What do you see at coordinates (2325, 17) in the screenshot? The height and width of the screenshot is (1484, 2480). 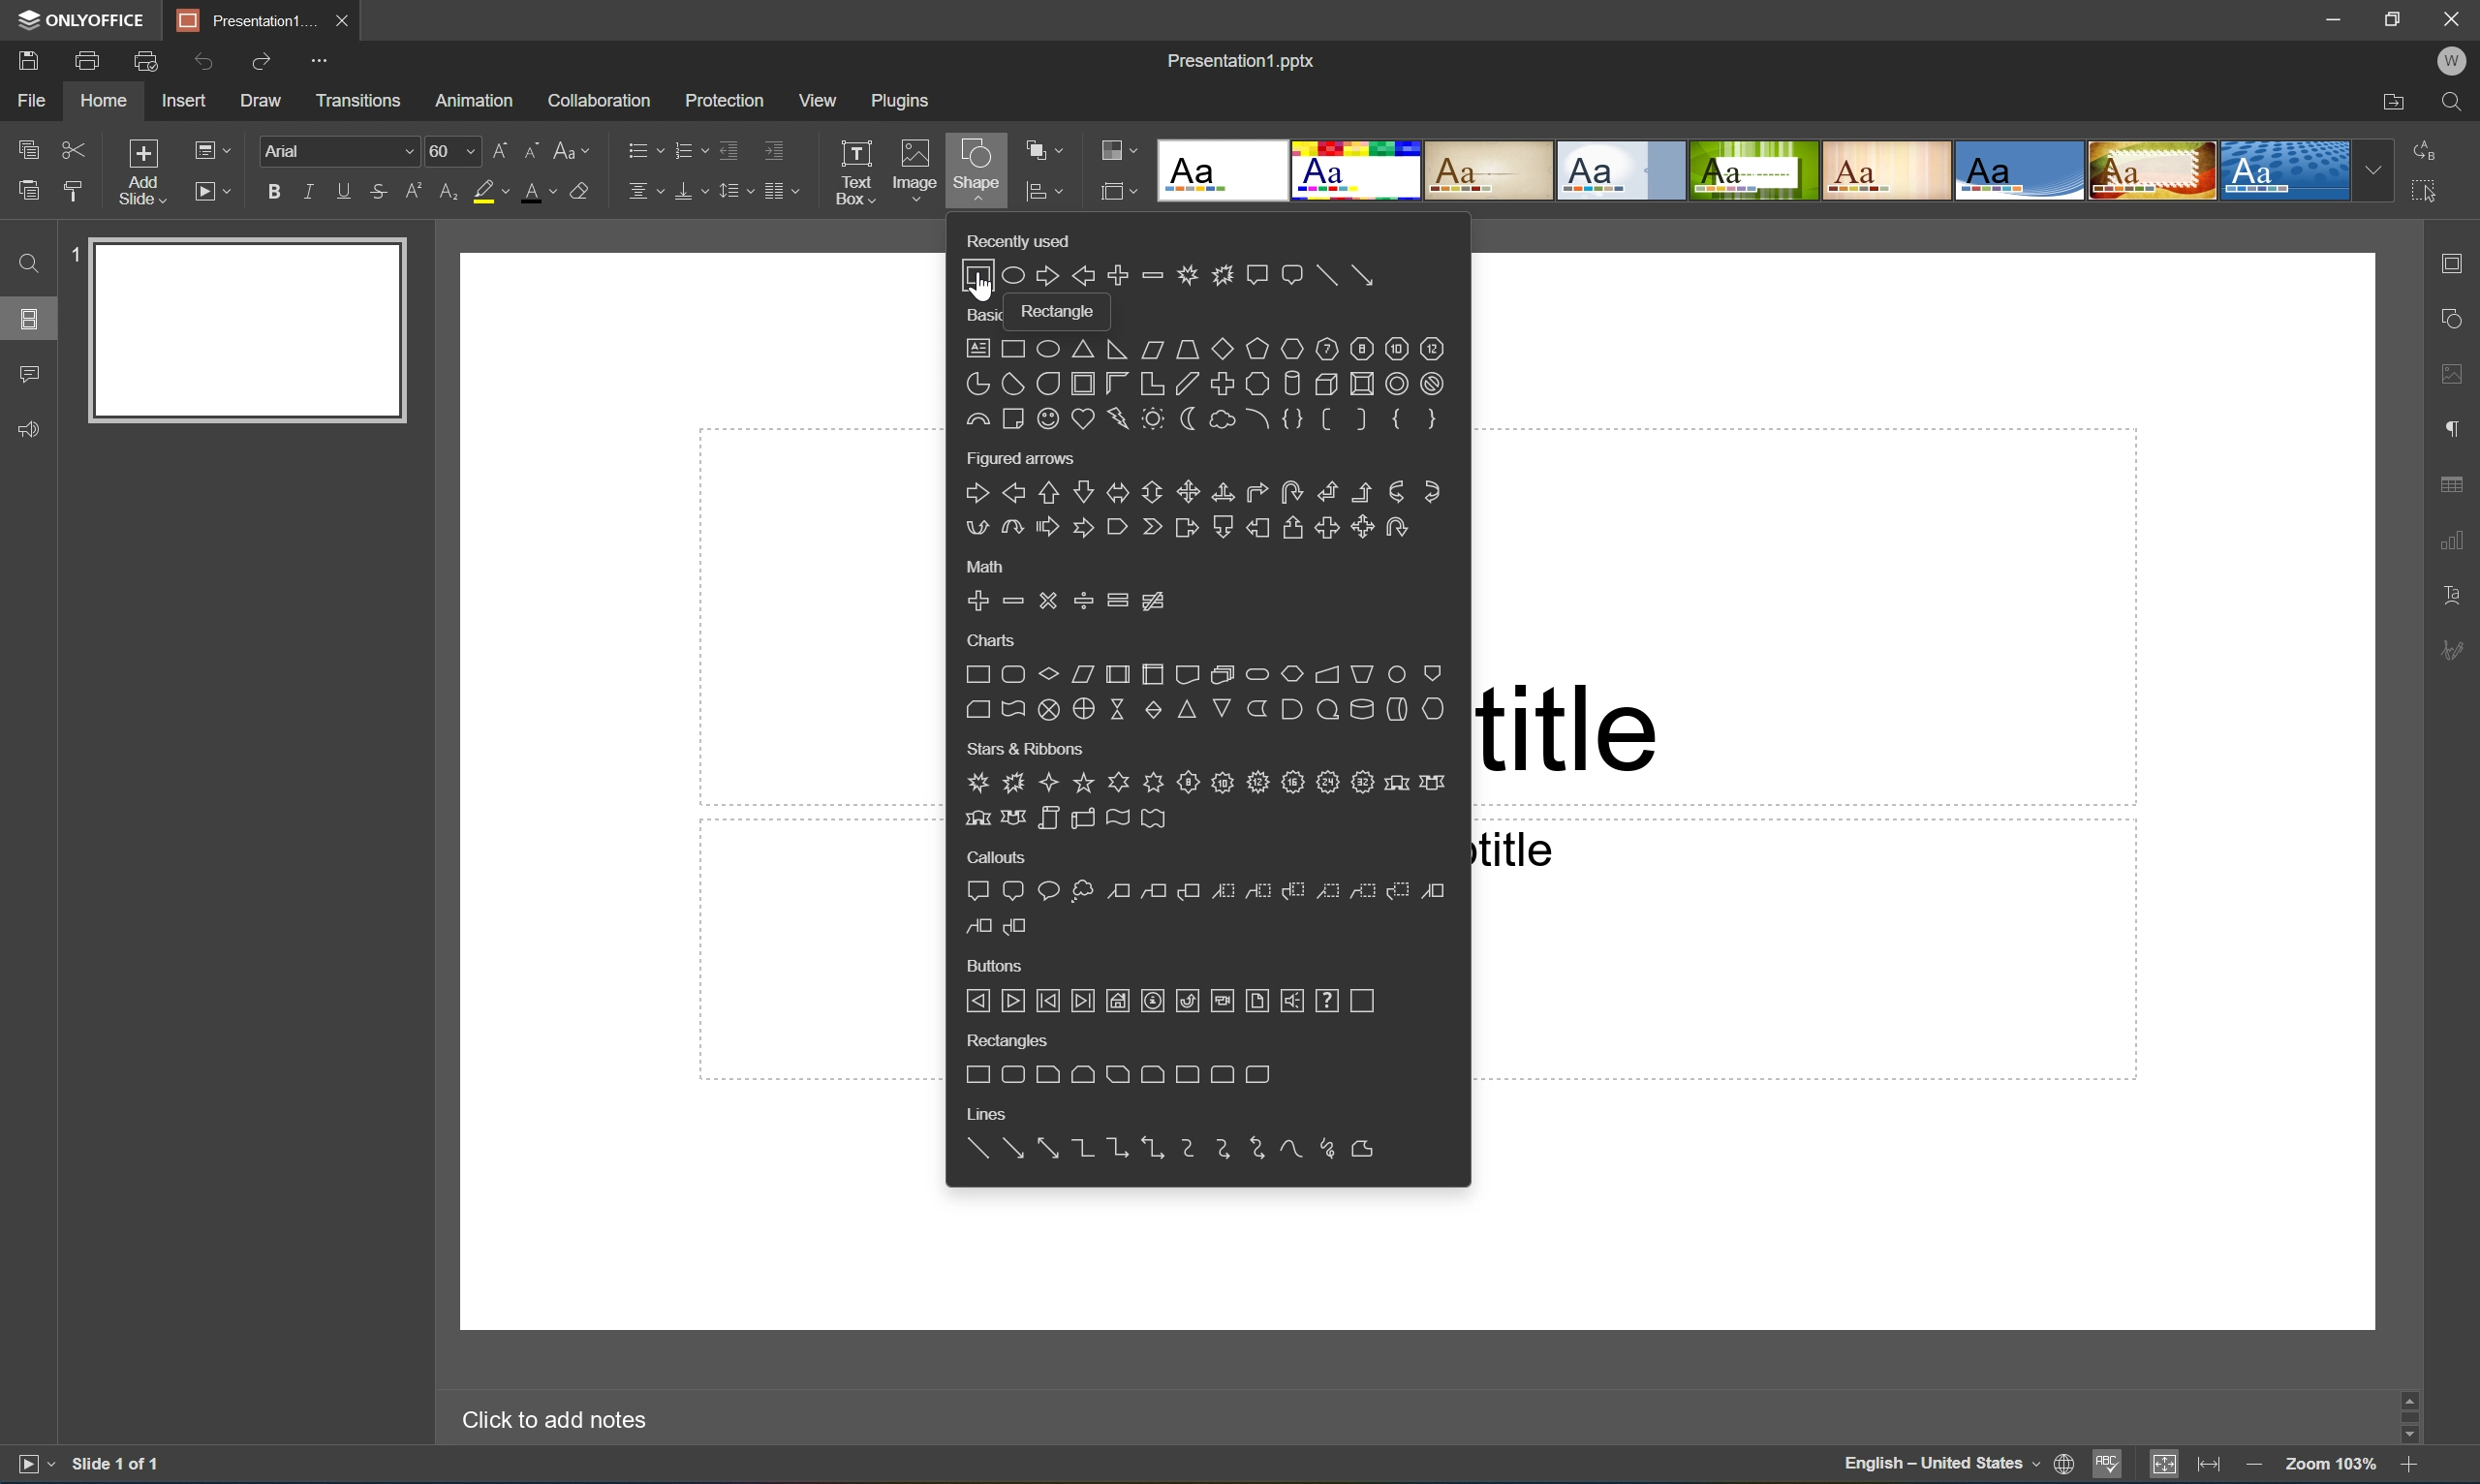 I see `Minimize` at bounding box center [2325, 17].